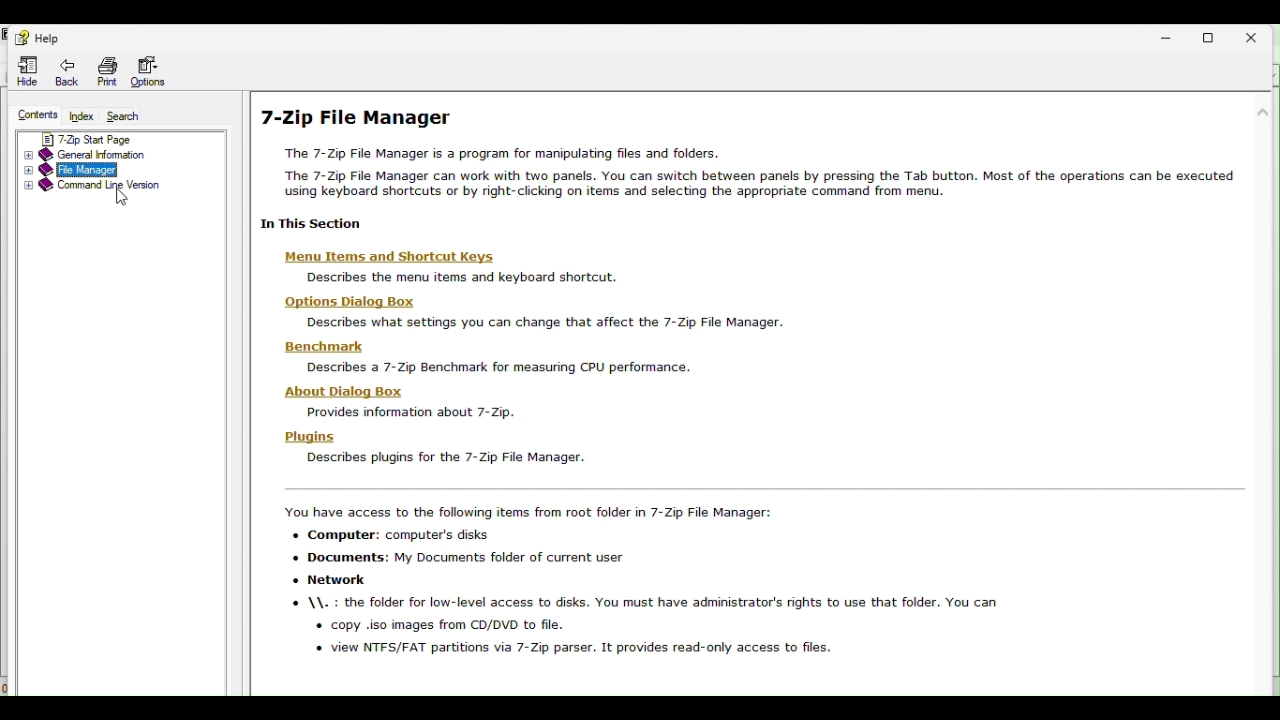 This screenshot has width=1280, height=720. Describe the element at coordinates (28, 189) in the screenshot. I see `expand` at that location.